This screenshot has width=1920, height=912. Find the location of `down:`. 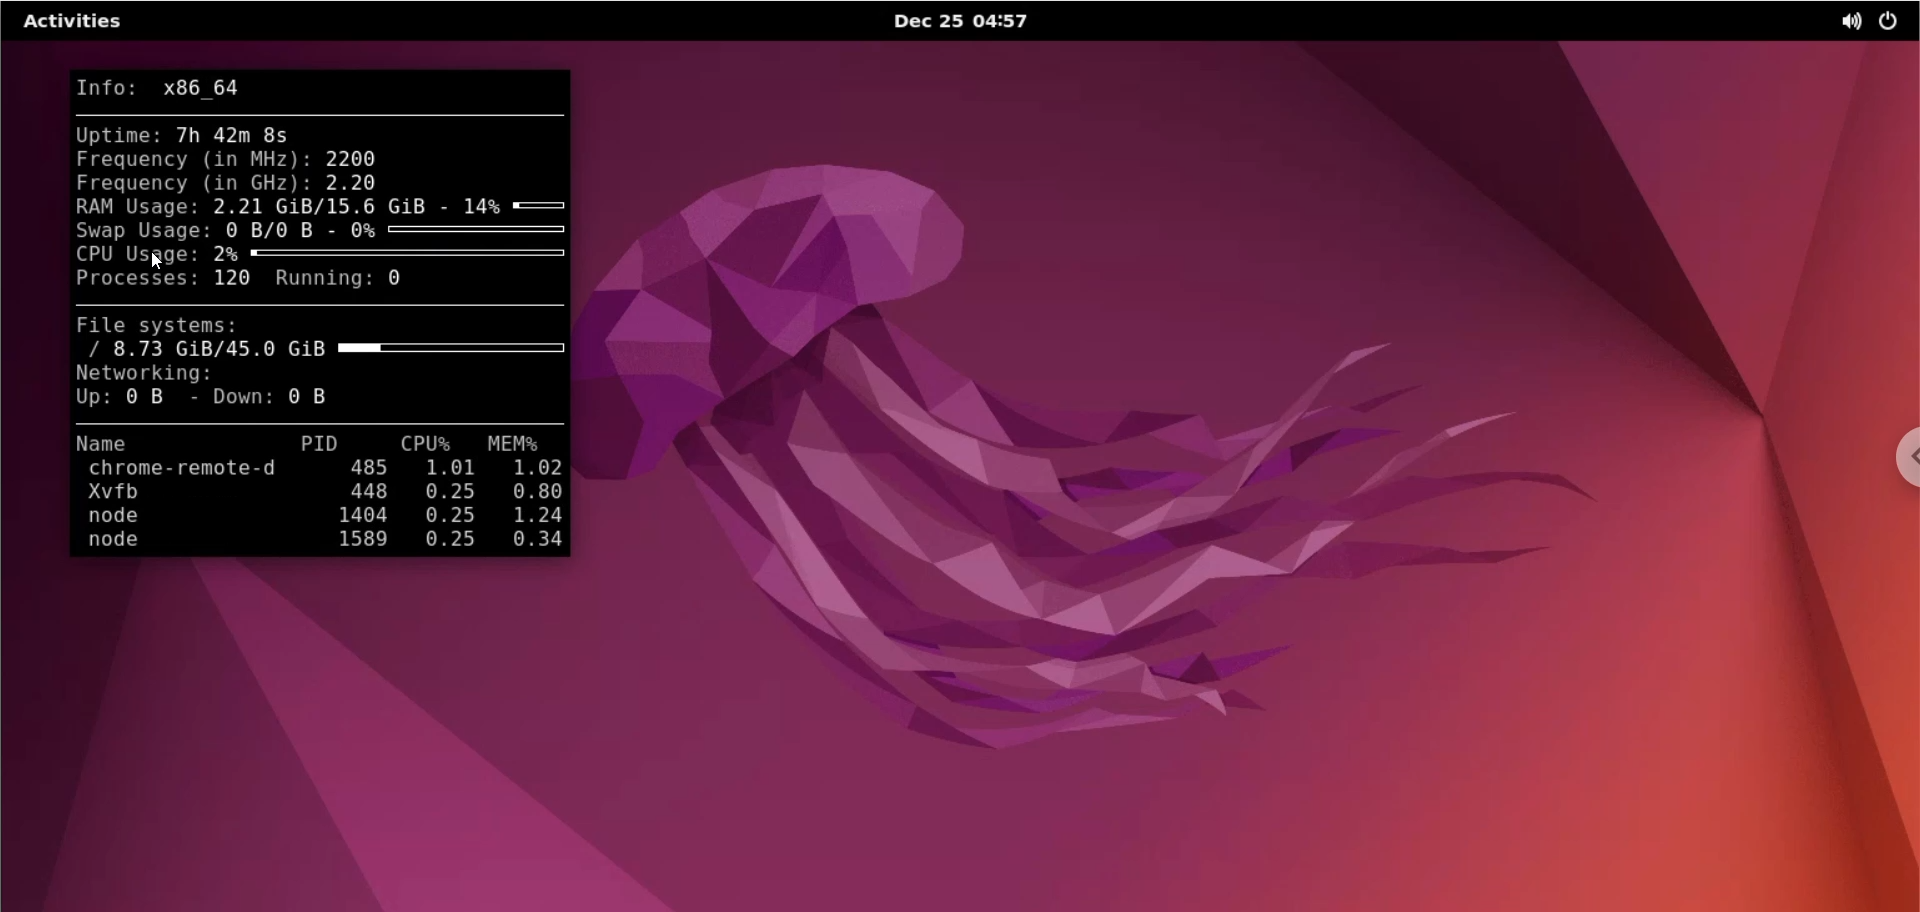

down: is located at coordinates (232, 399).